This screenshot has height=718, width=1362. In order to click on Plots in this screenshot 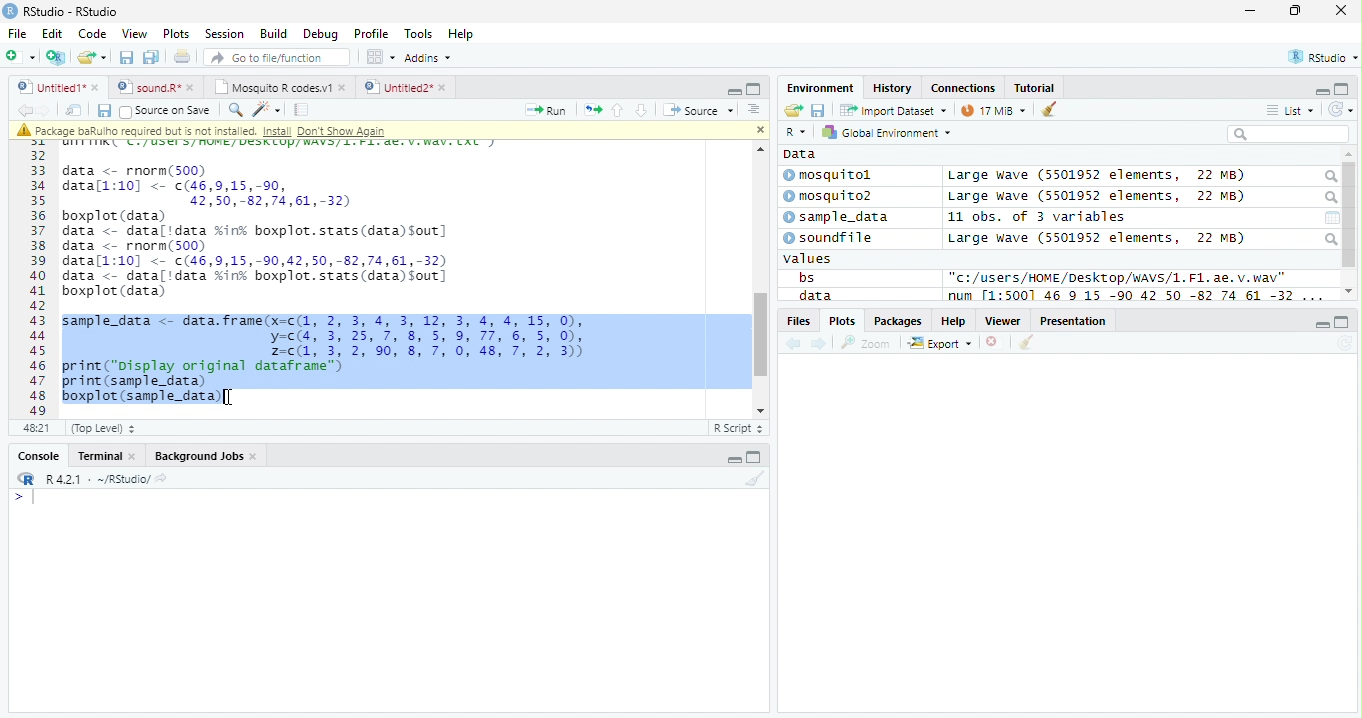, I will do `click(177, 34)`.